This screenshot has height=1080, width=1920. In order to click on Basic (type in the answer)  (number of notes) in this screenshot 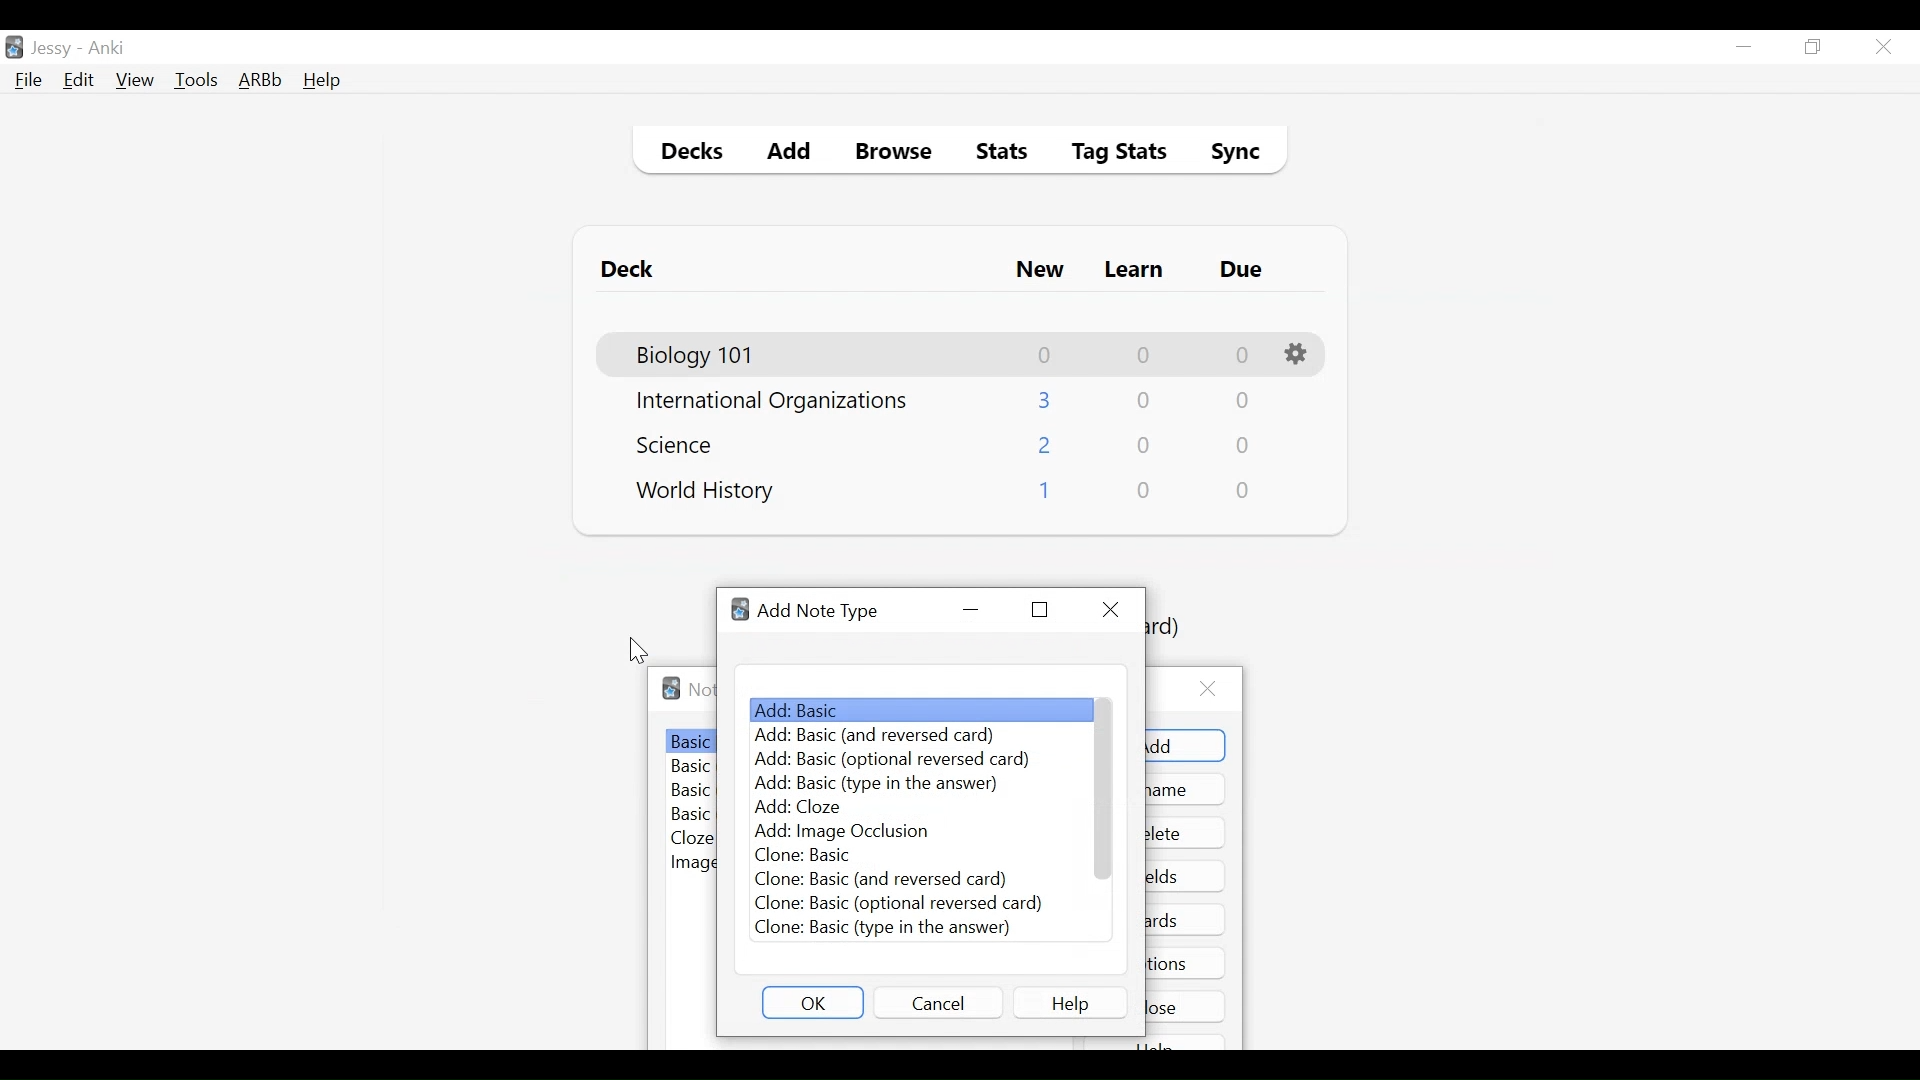, I will do `click(692, 816)`.